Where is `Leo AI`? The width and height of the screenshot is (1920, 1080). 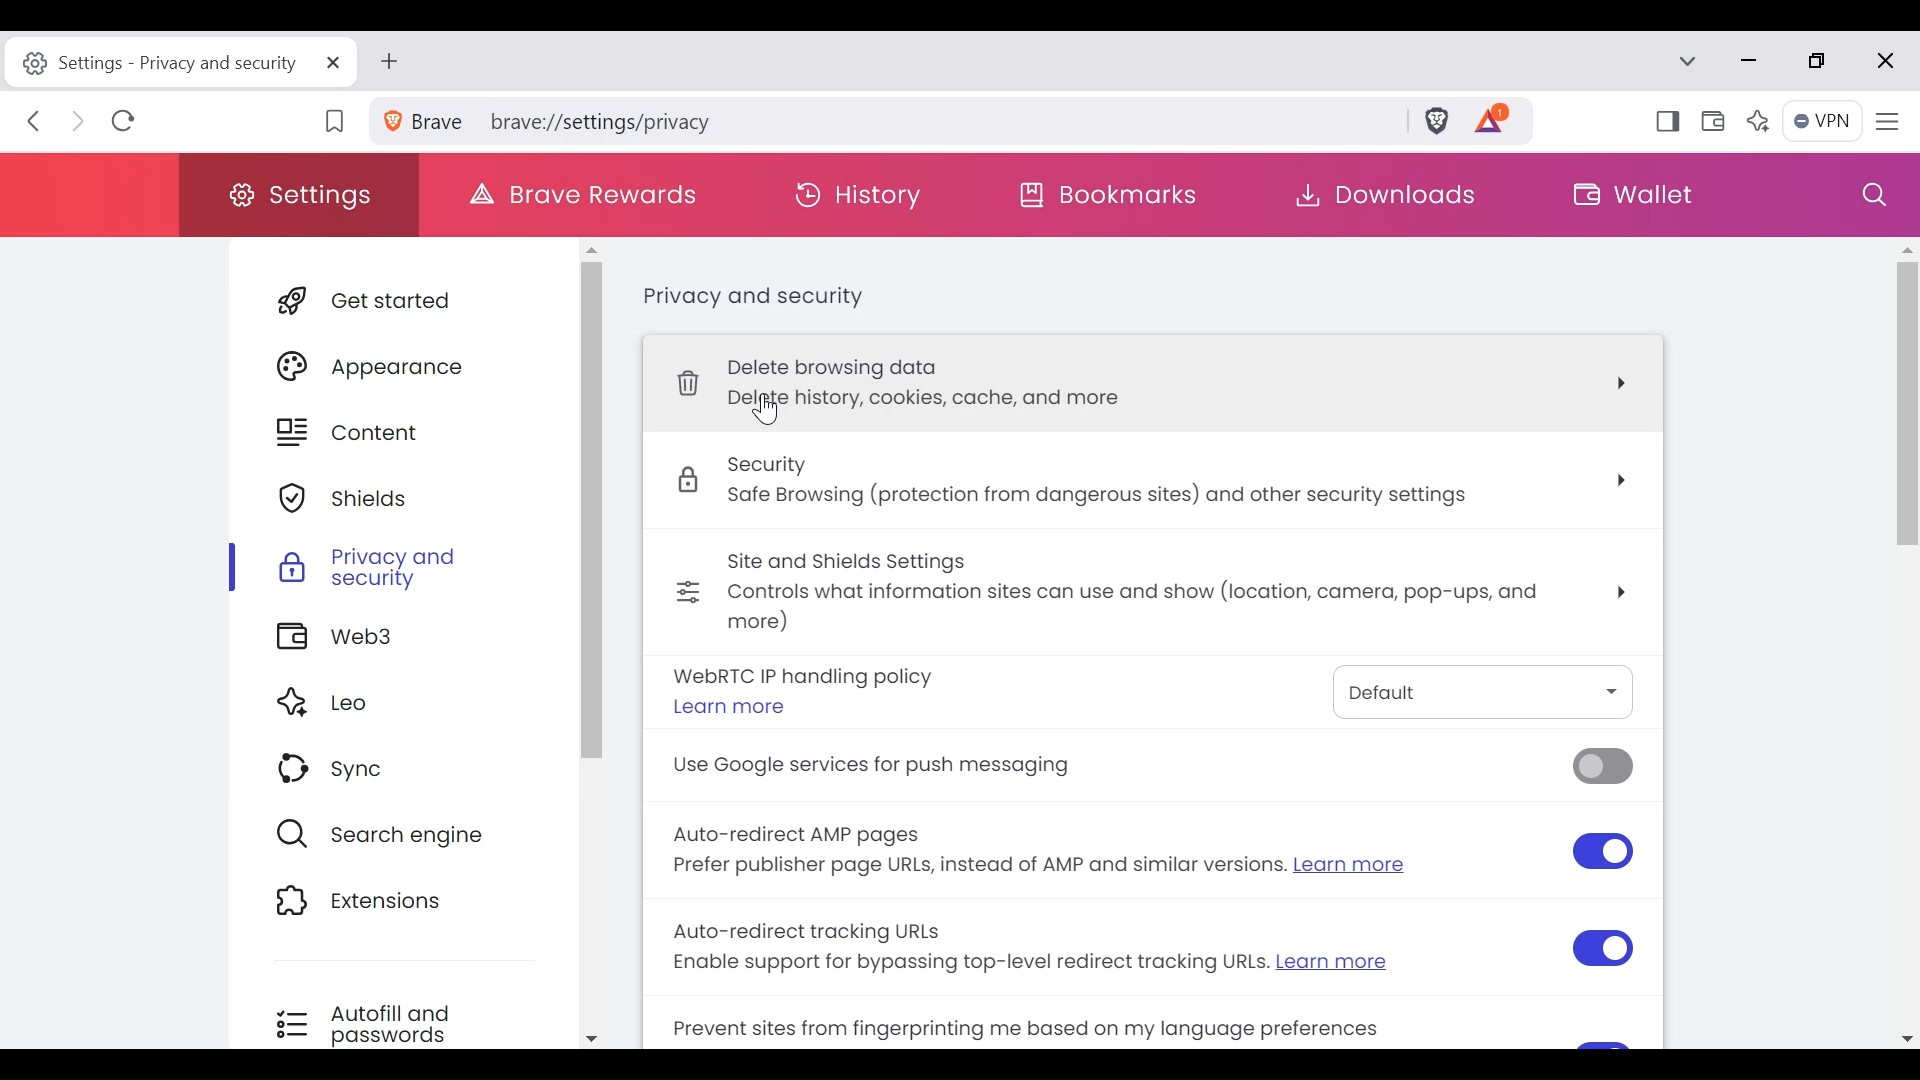
Leo AI is located at coordinates (1761, 121).